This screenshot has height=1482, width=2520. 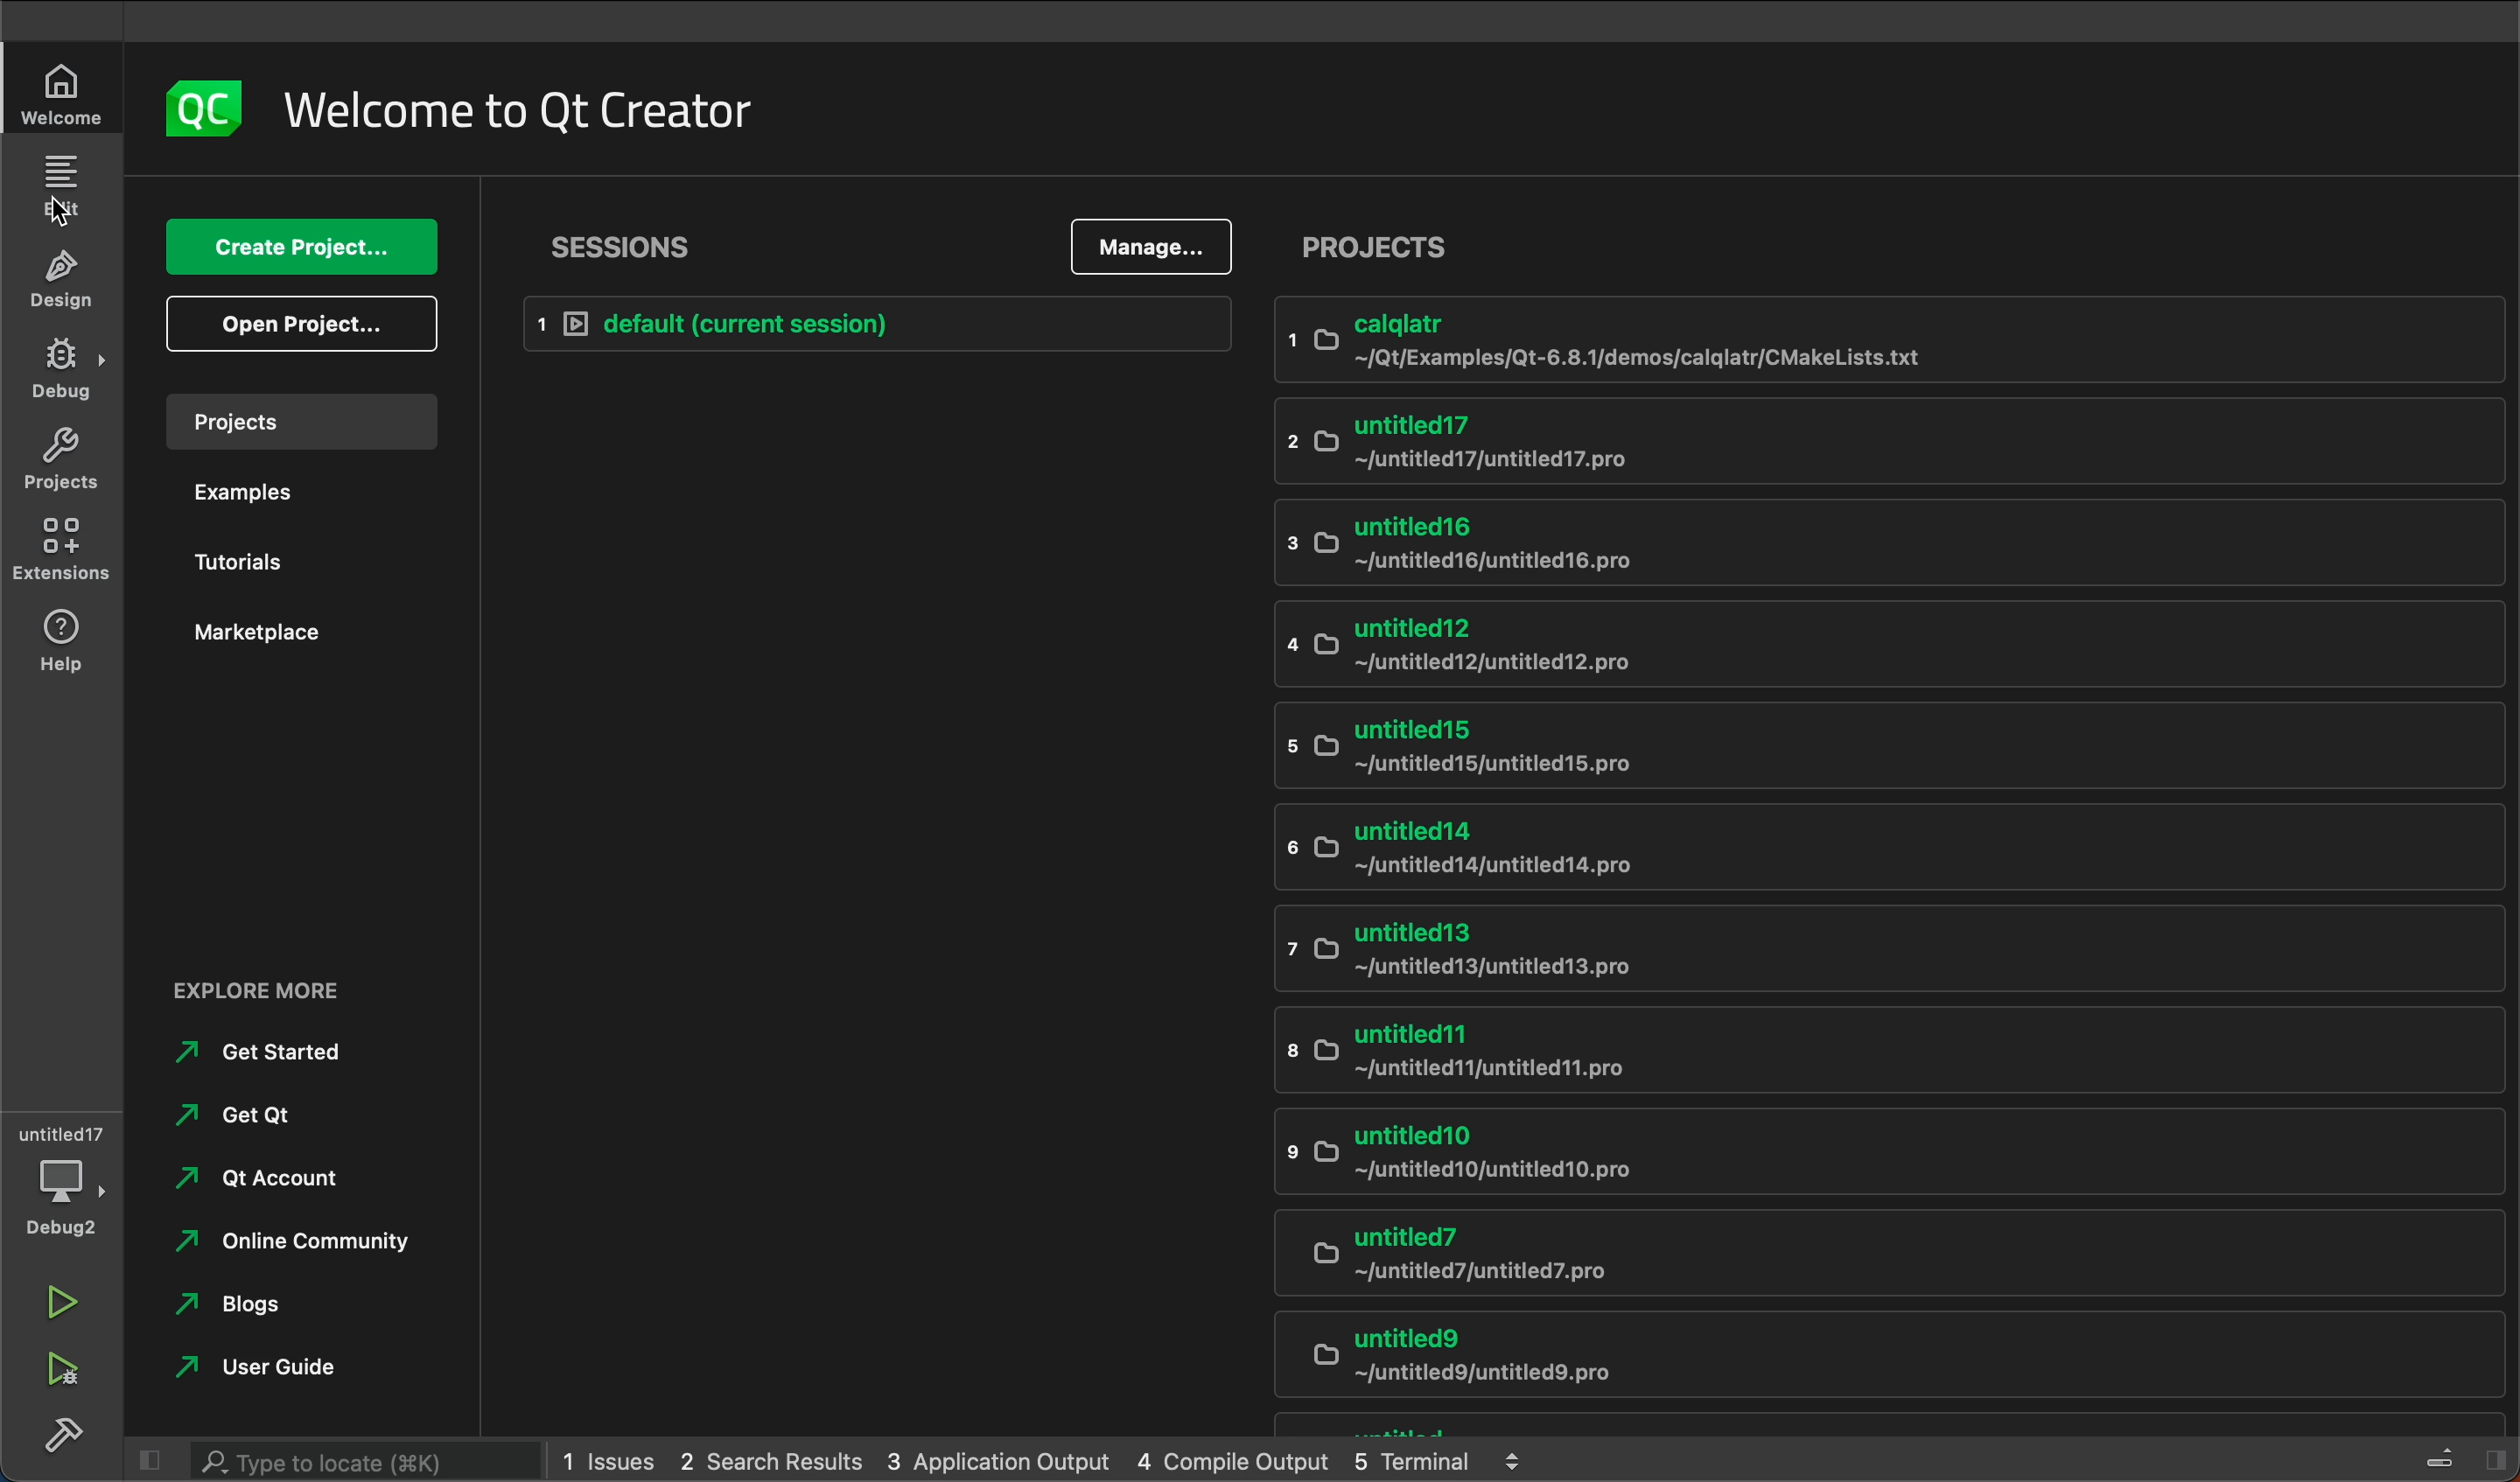 What do you see at coordinates (65, 1306) in the screenshot?
I see `run ` at bounding box center [65, 1306].